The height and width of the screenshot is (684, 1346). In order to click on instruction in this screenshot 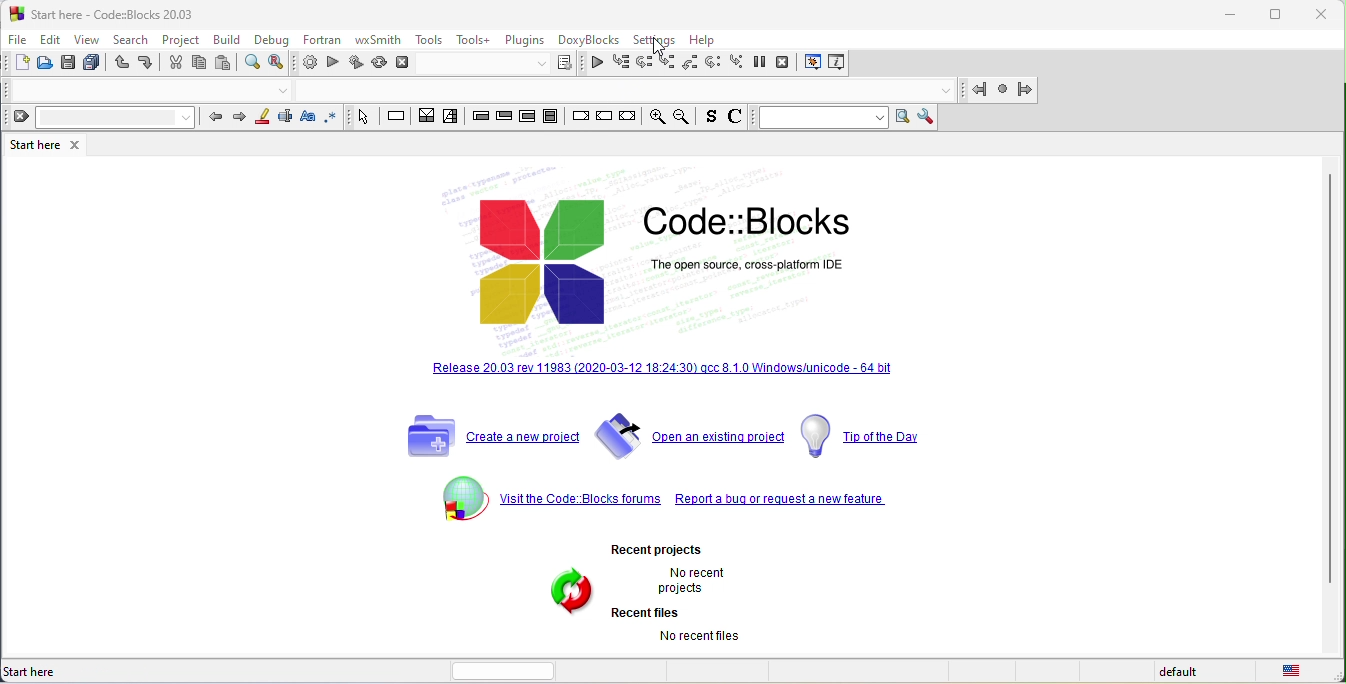, I will do `click(396, 117)`.